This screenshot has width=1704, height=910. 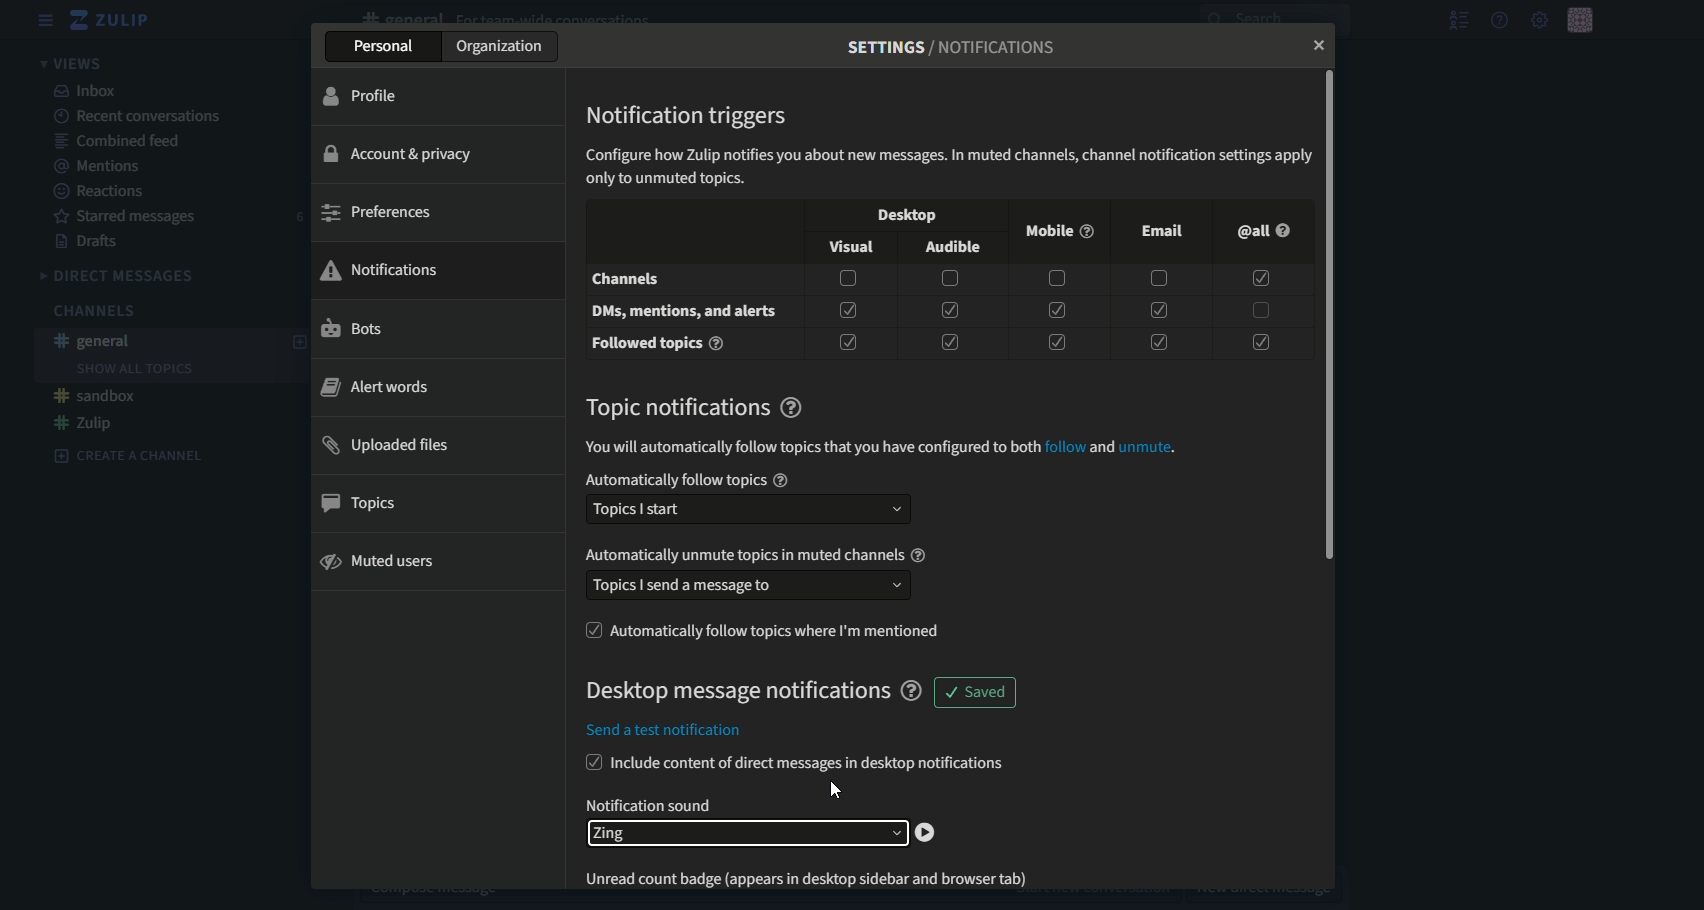 What do you see at coordinates (849, 246) in the screenshot?
I see `visual` at bounding box center [849, 246].